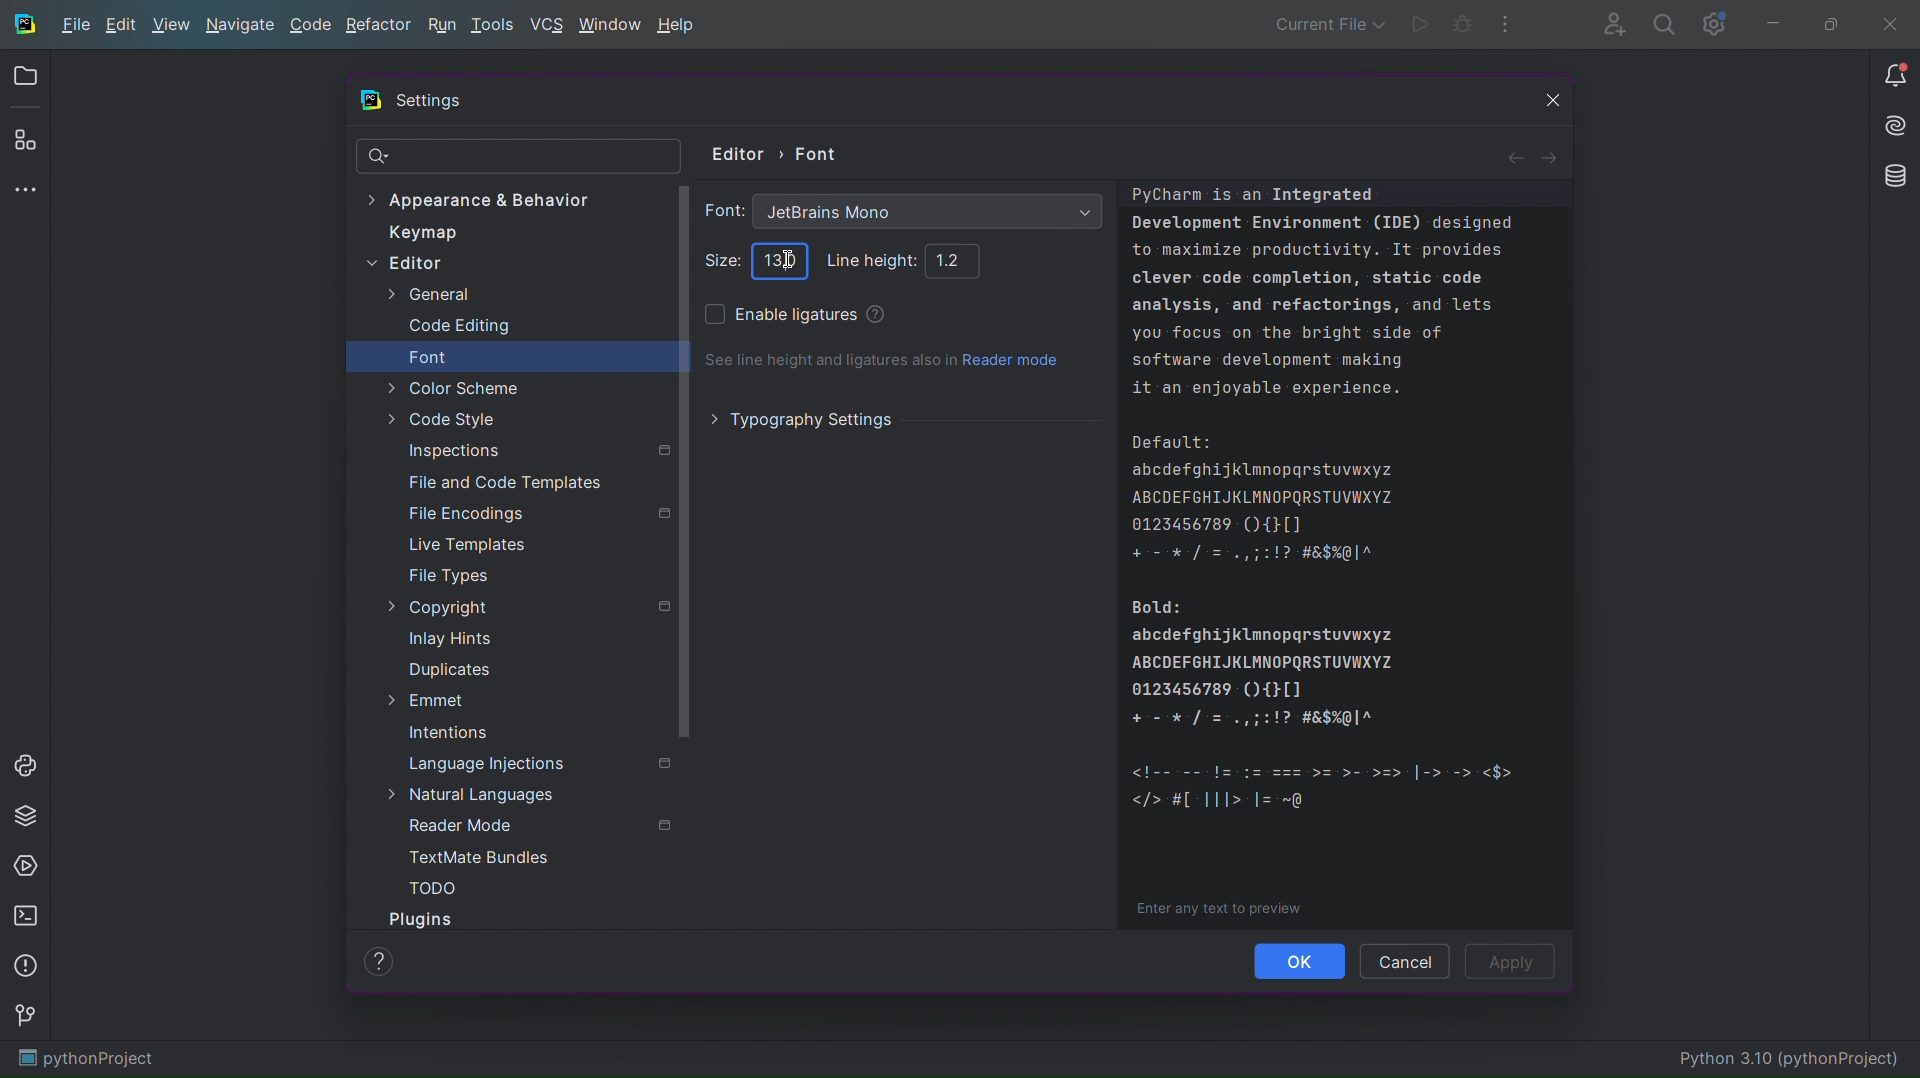 The image size is (1920, 1078). What do you see at coordinates (546, 25) in the screenshot?
I see `VCS` at bounding box center [546, 25].